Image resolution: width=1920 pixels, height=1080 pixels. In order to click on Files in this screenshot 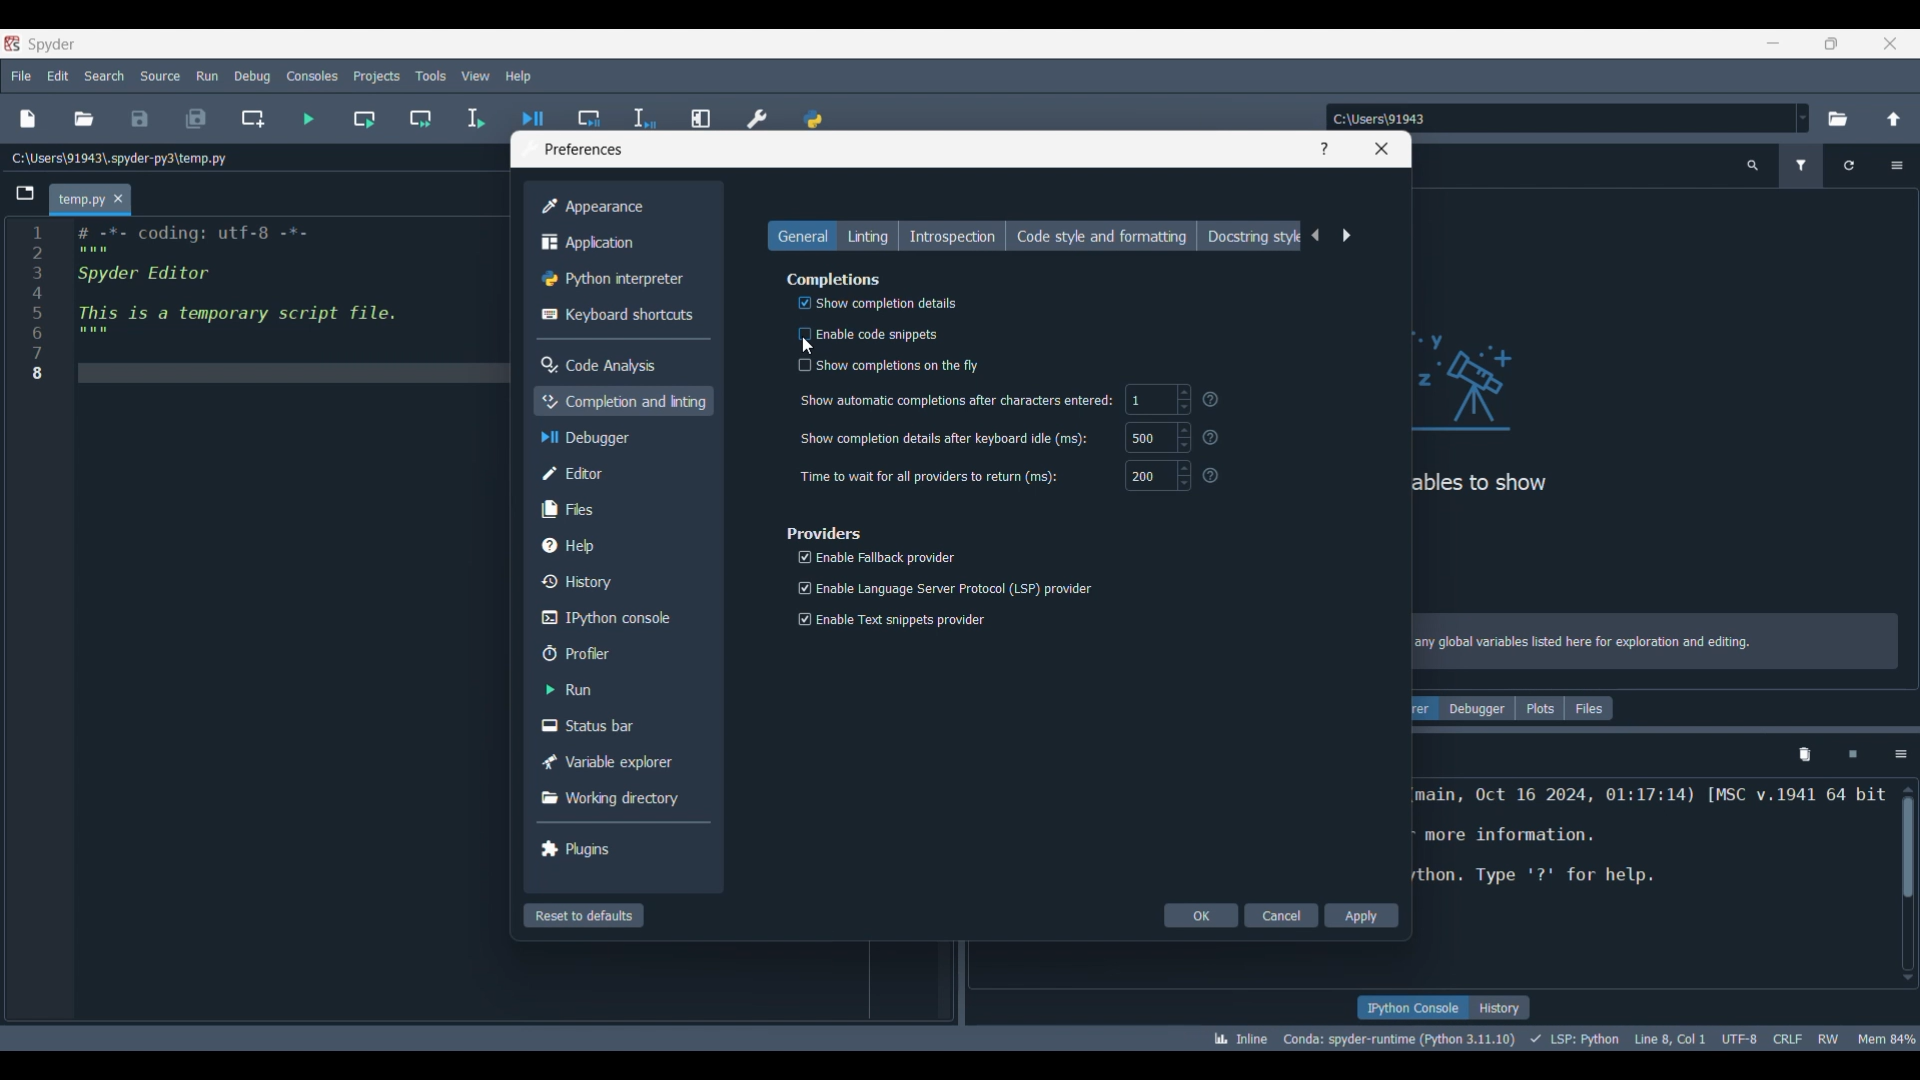, I will do `click(1589, 708)`.